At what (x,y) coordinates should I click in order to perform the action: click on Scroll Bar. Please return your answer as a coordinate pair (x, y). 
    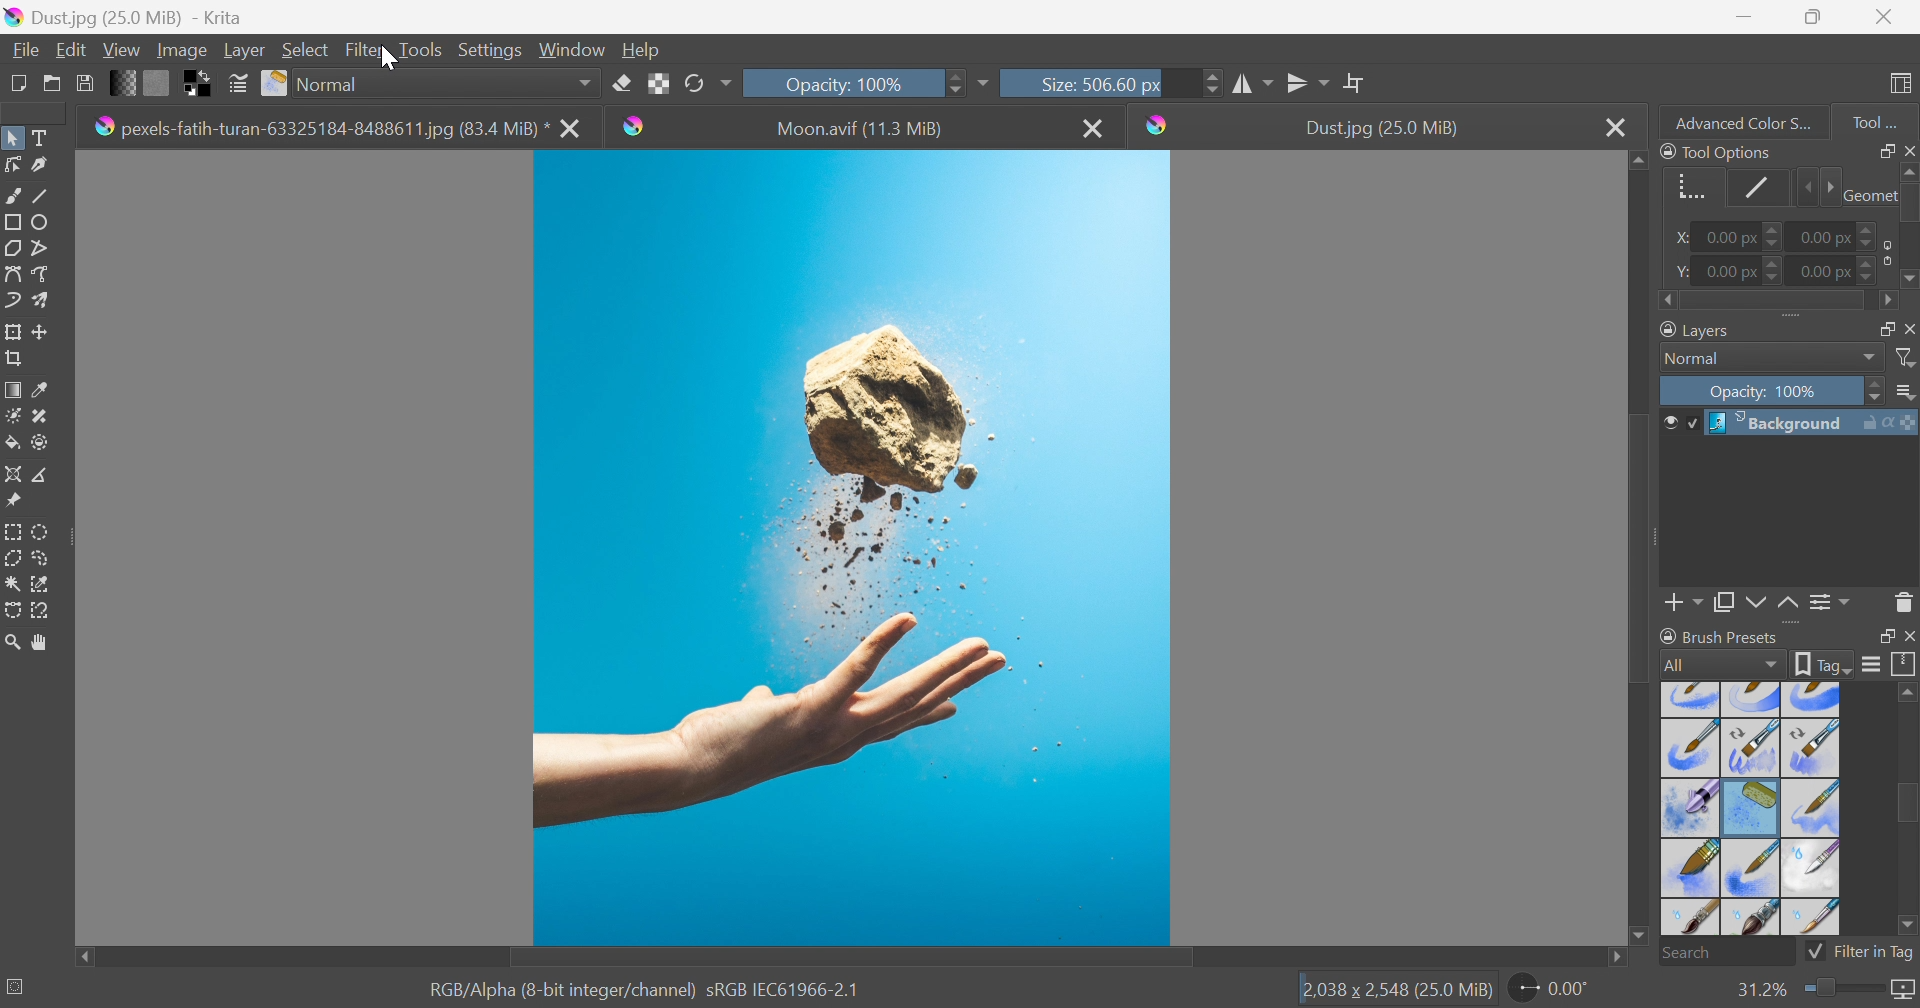
    Looking at the image, I should click on (851, 958).